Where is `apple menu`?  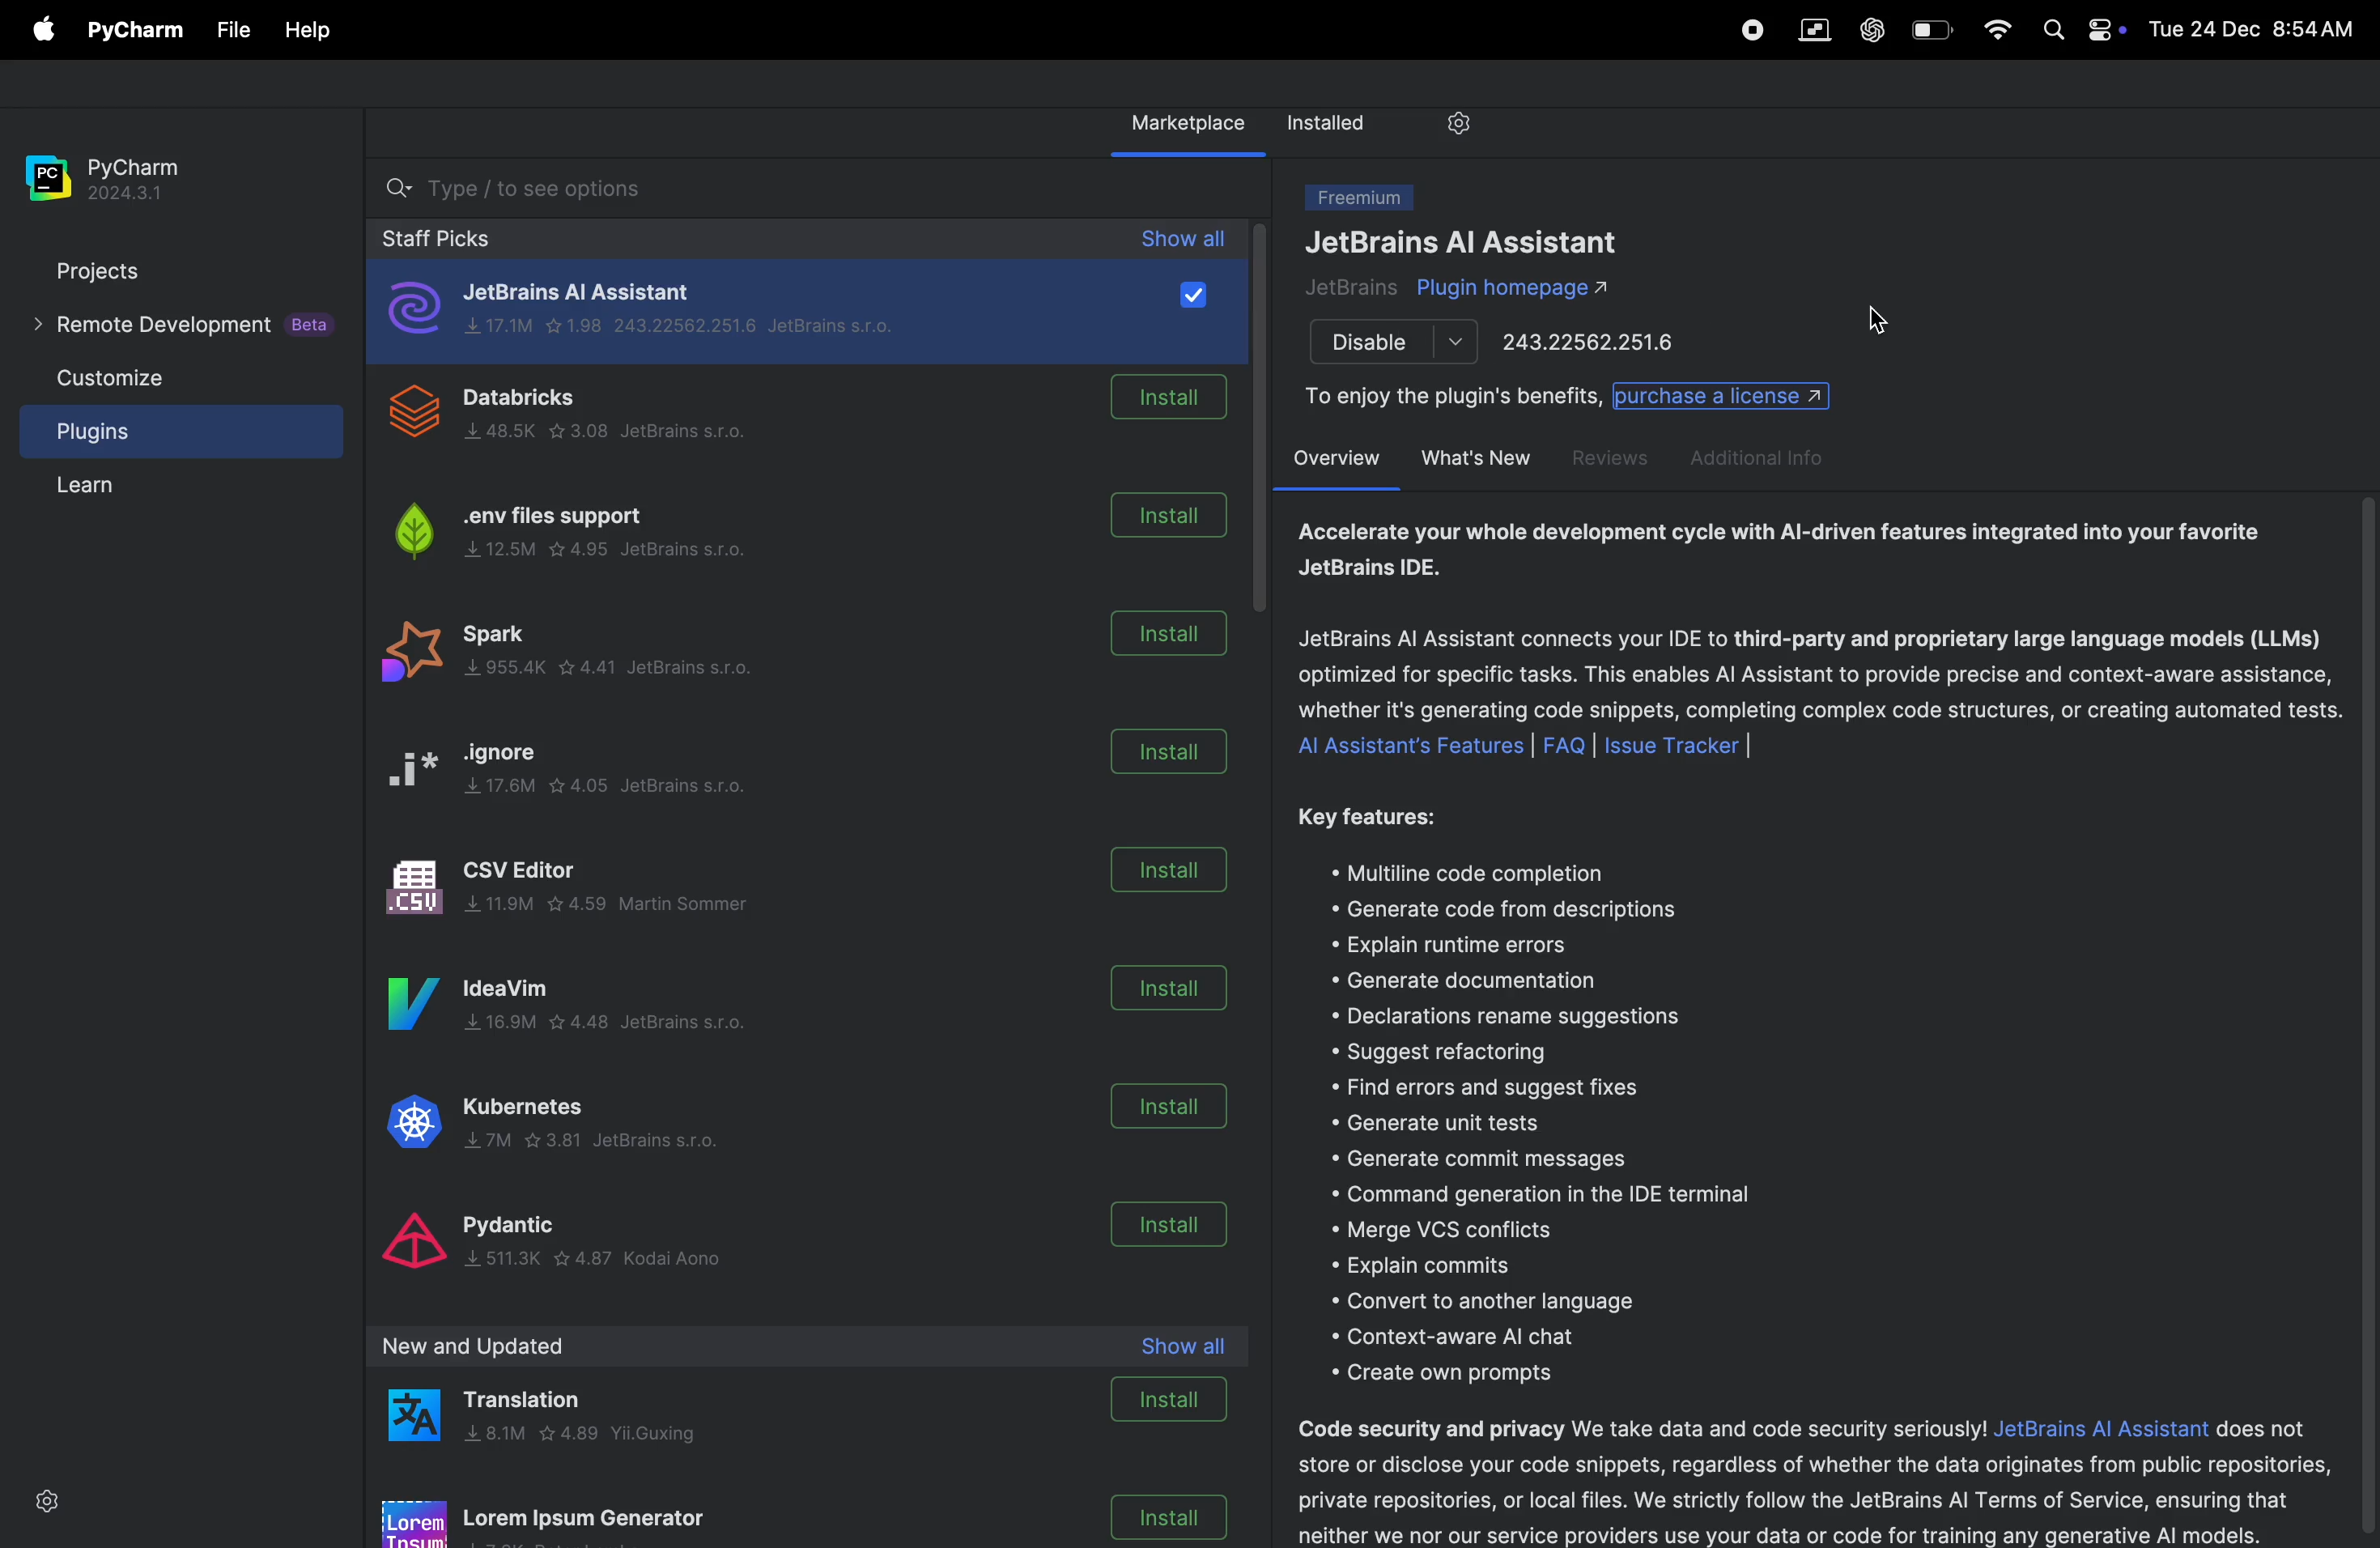
apple menu is located at coordinates (41, 27).